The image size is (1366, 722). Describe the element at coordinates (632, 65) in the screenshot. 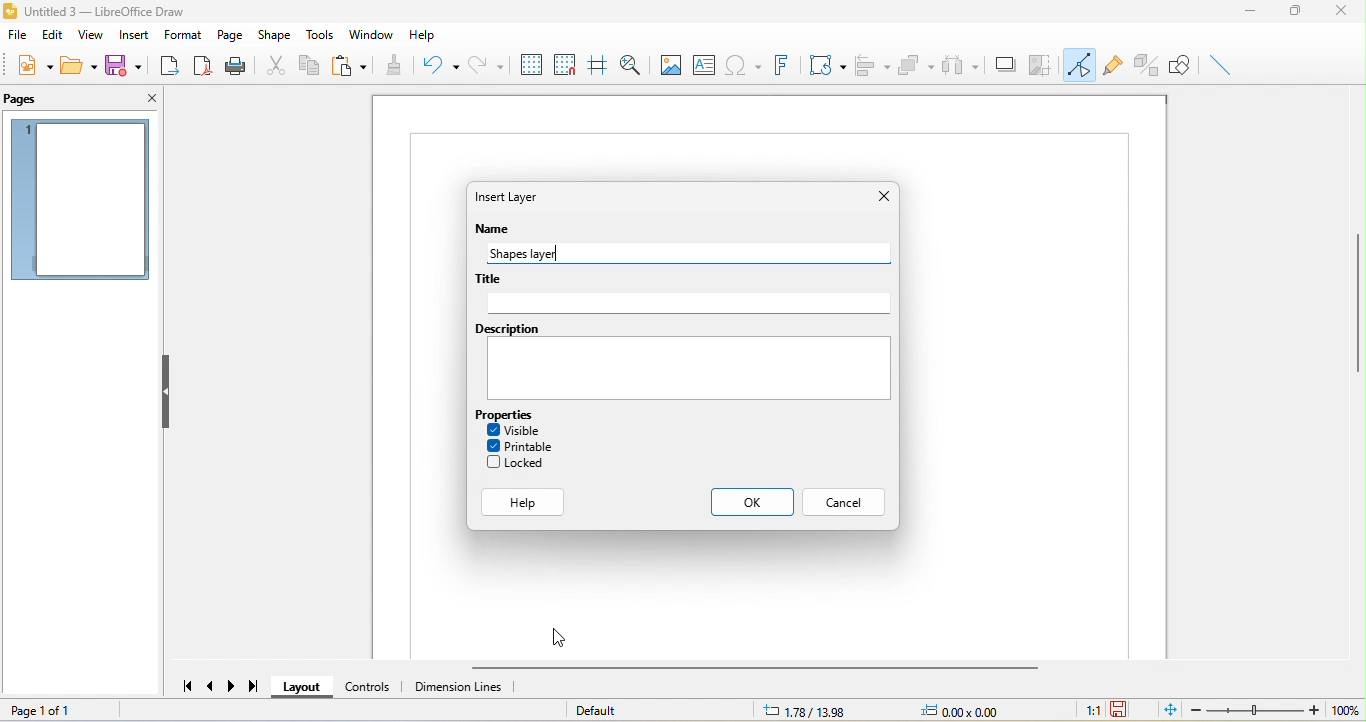

I see `zoom and pan` at that location.